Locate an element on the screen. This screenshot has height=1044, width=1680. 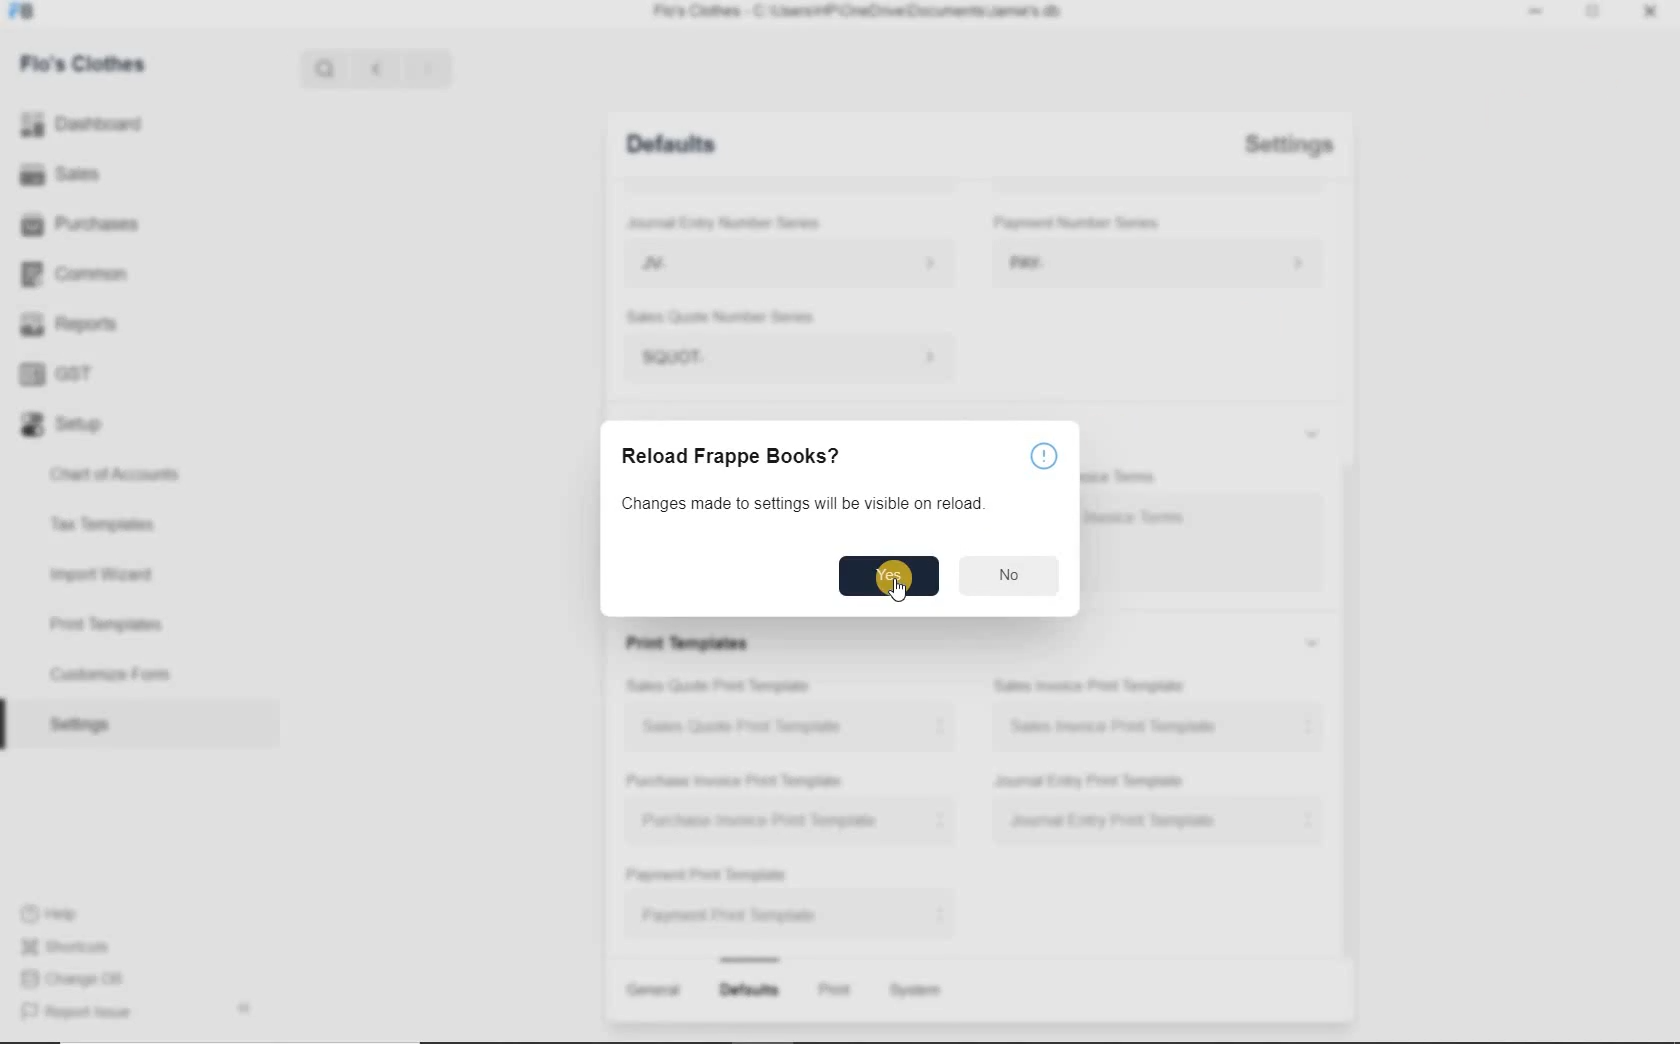
Customize Form is located at coordinates (110, 675).